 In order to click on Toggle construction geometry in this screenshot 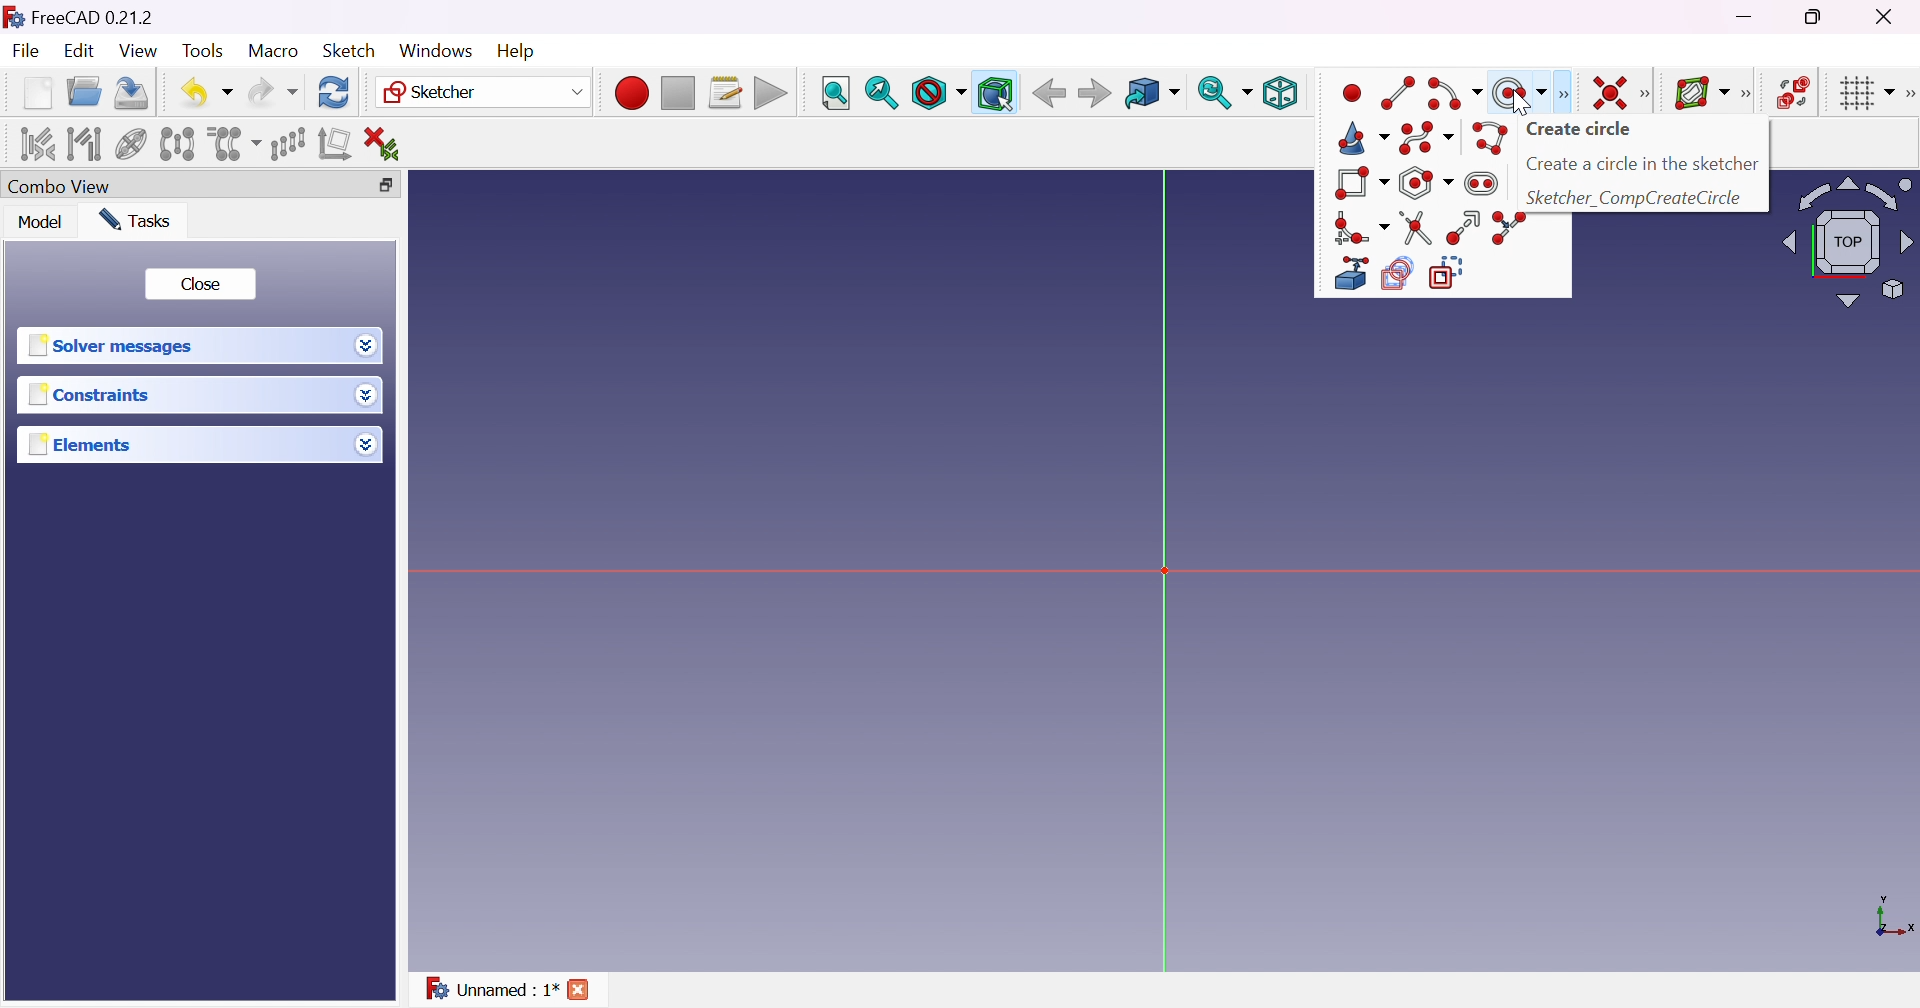, I will do `click(1452, 273)`.